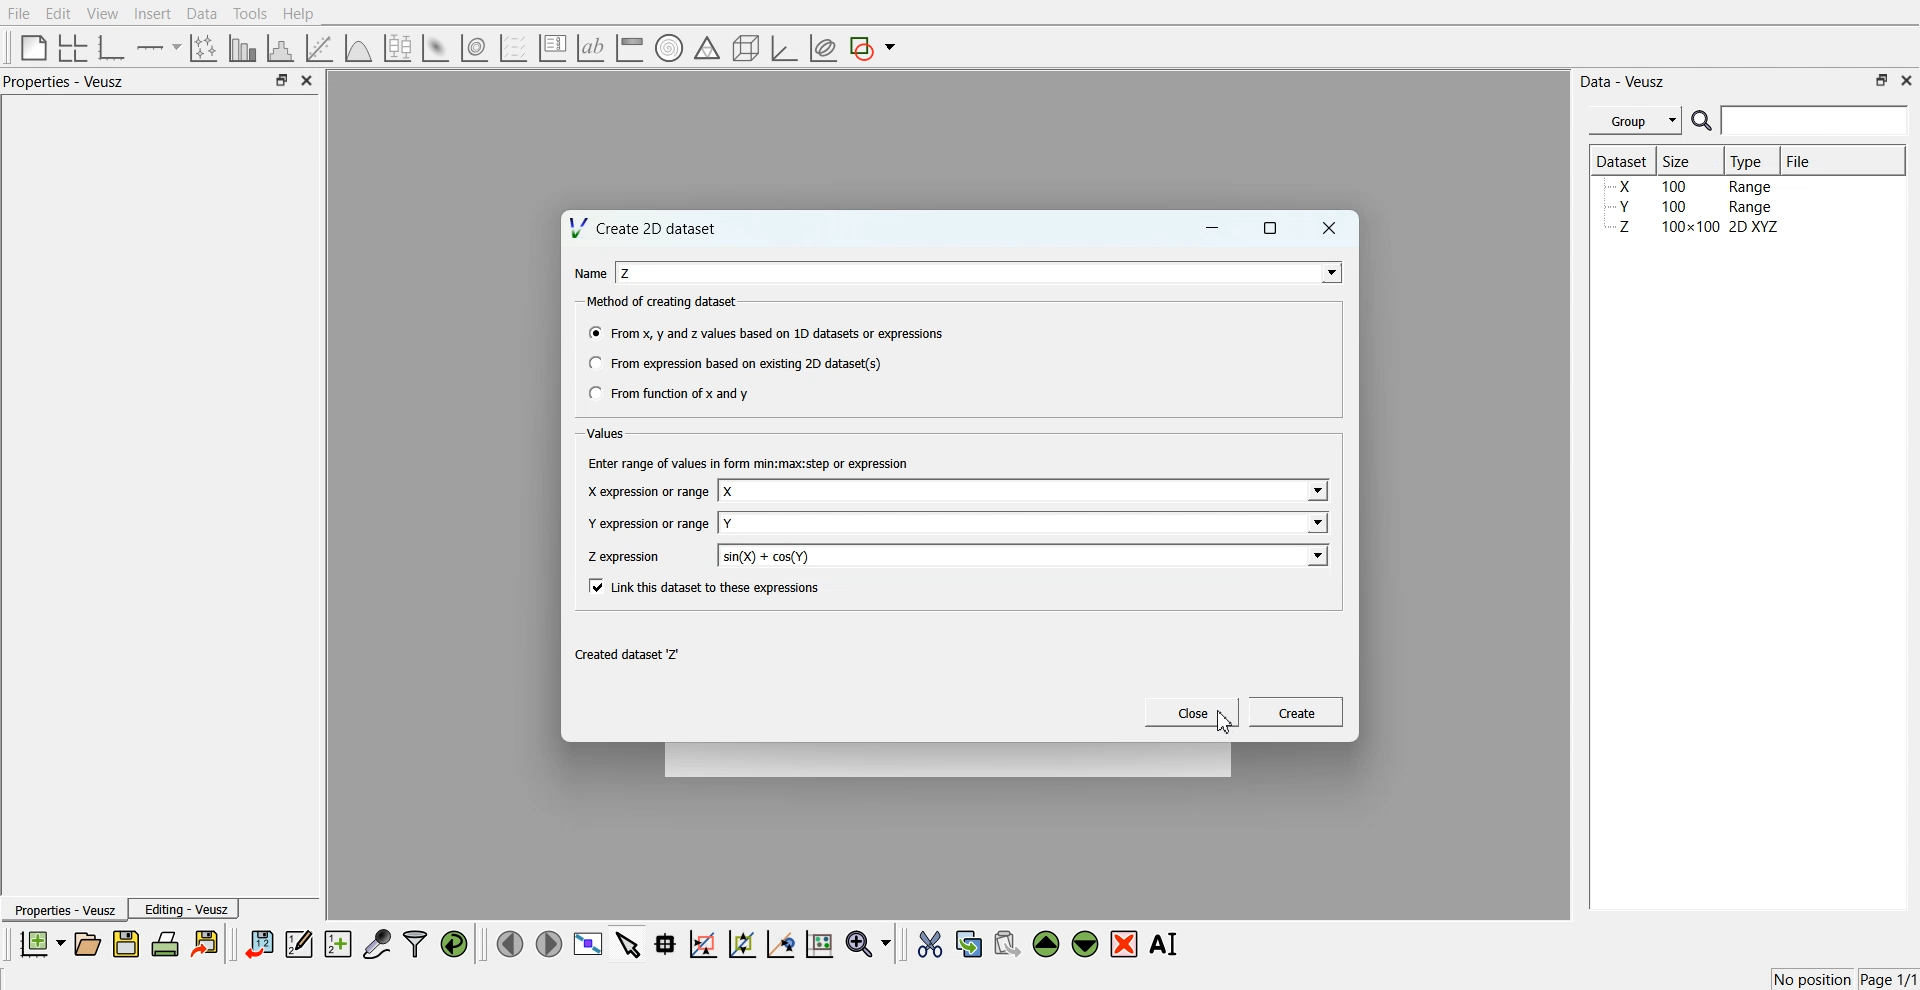  What do you see at coordinates (647, 491) in the screenshot?
I see `MX expression or range` at bounding box center [647, 491].